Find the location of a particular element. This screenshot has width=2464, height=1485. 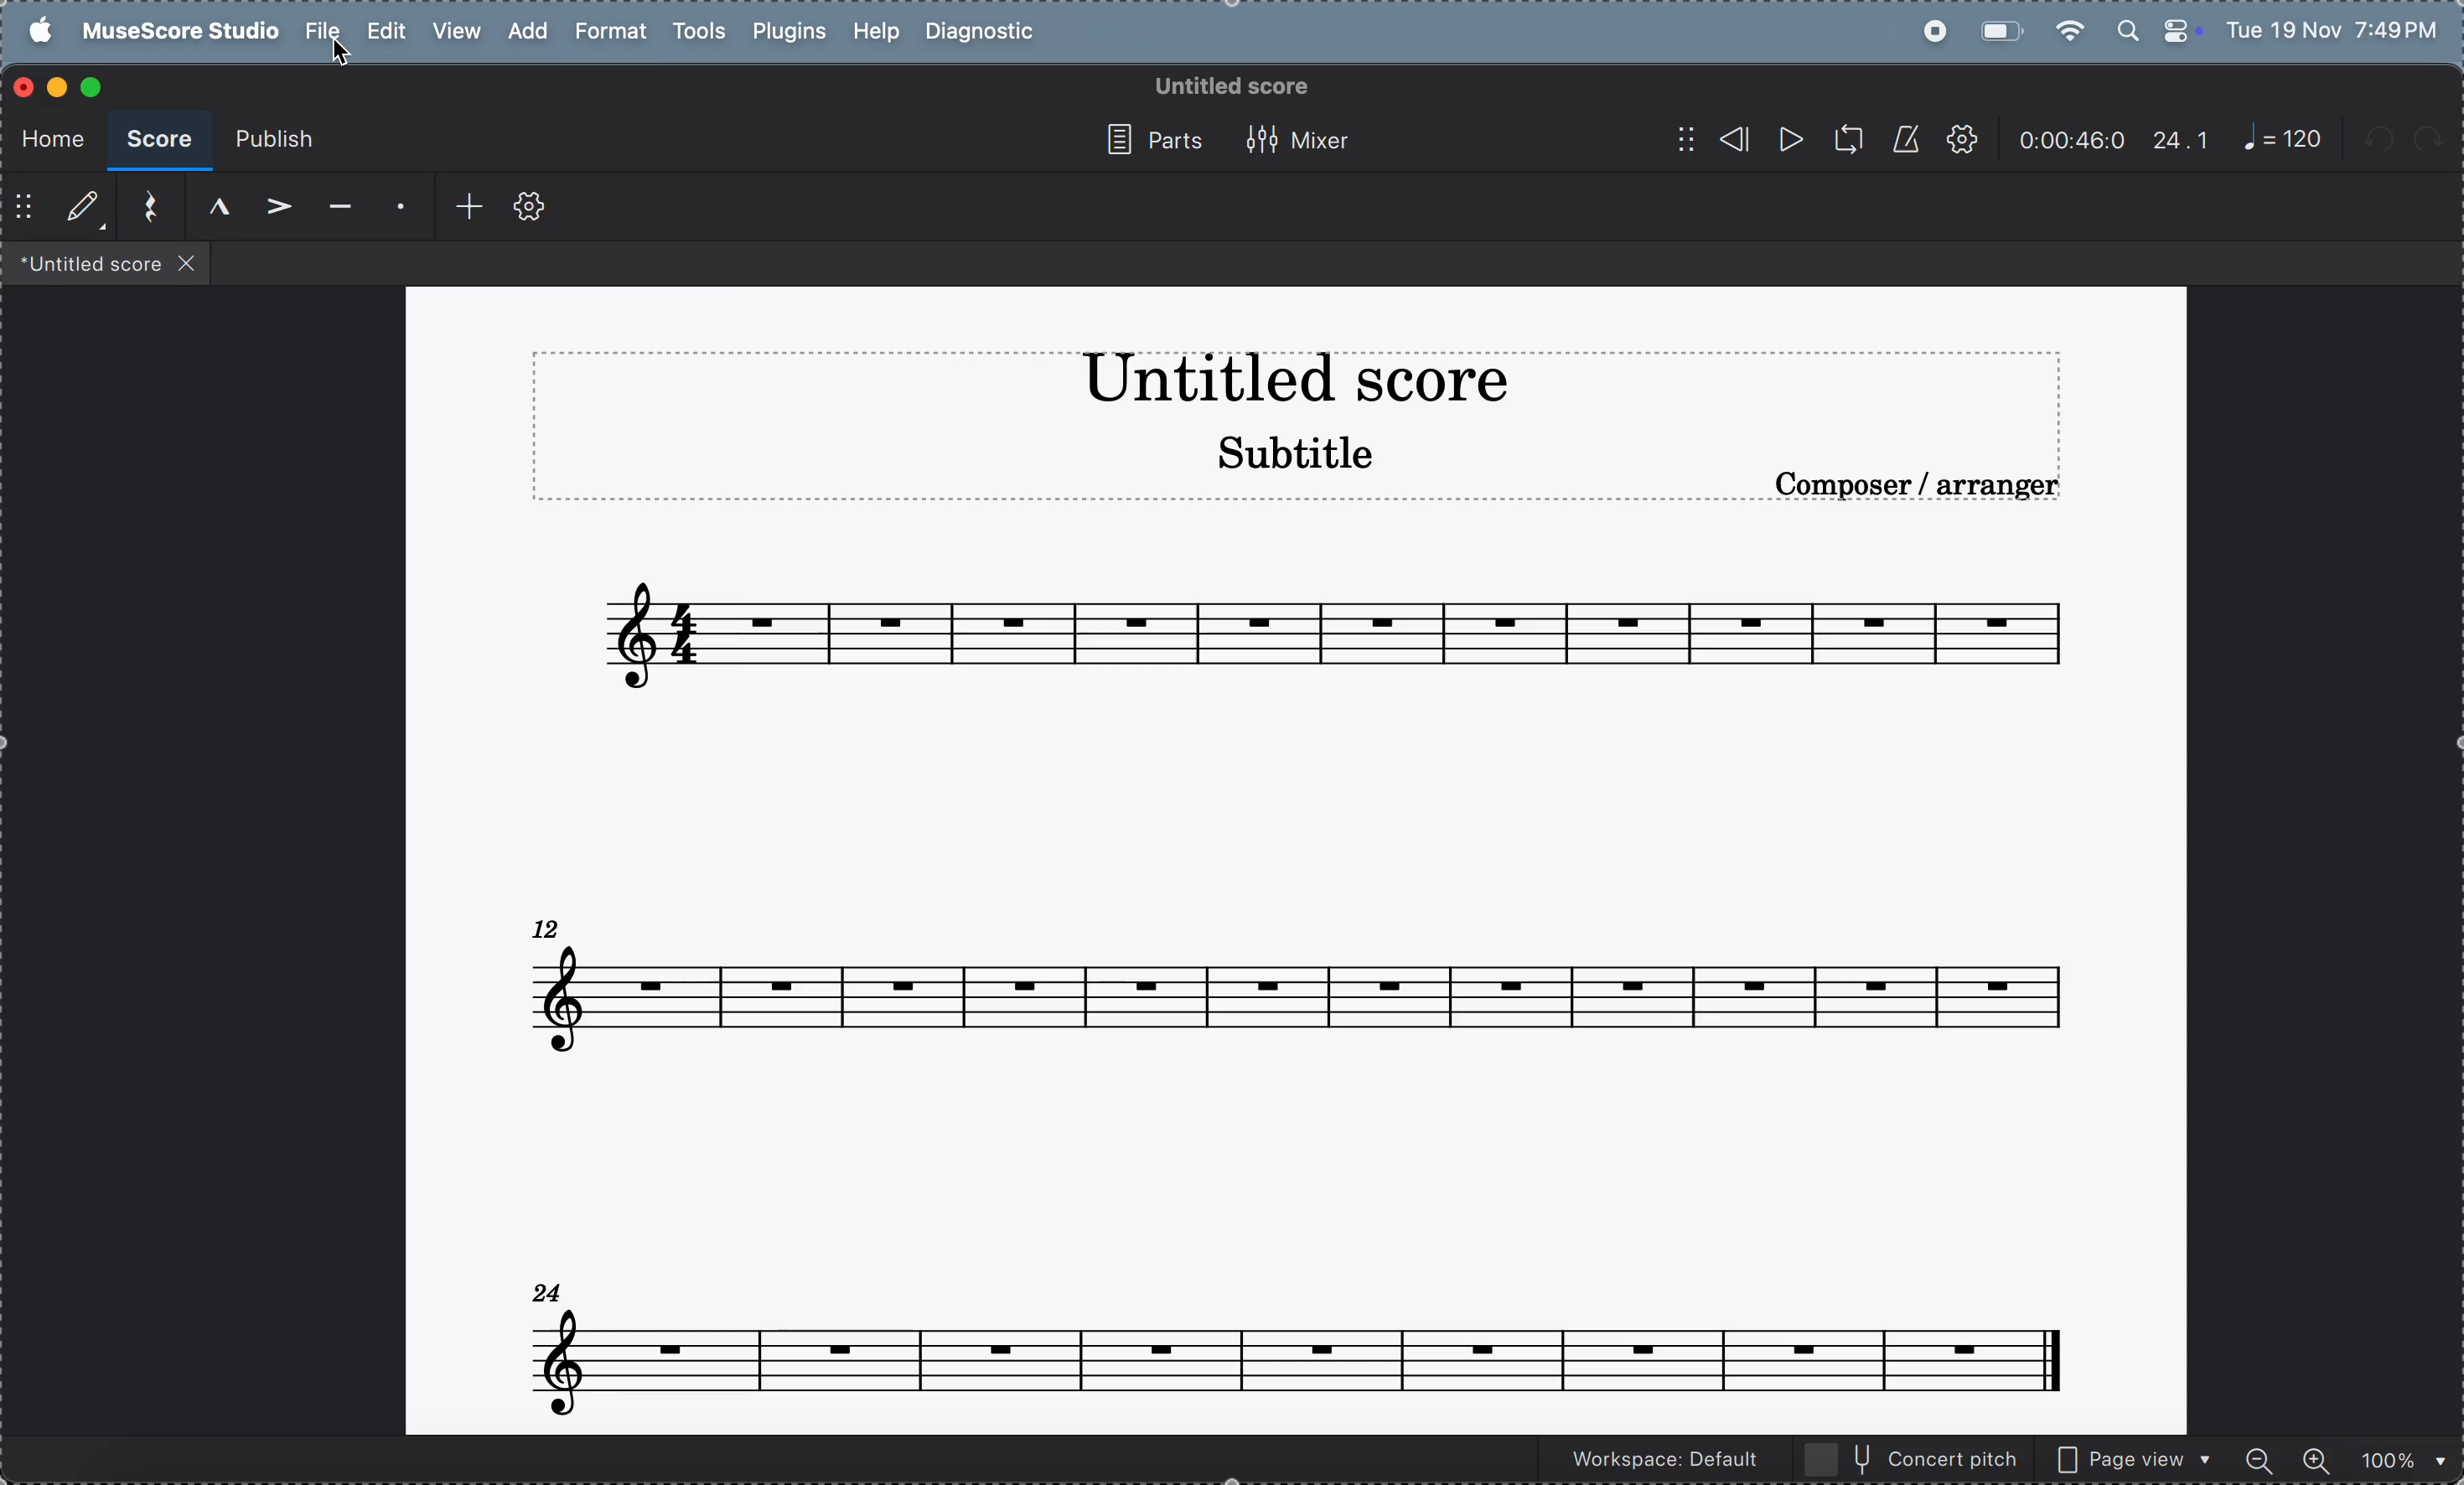

tenuto is located at coordinates (335, 209).